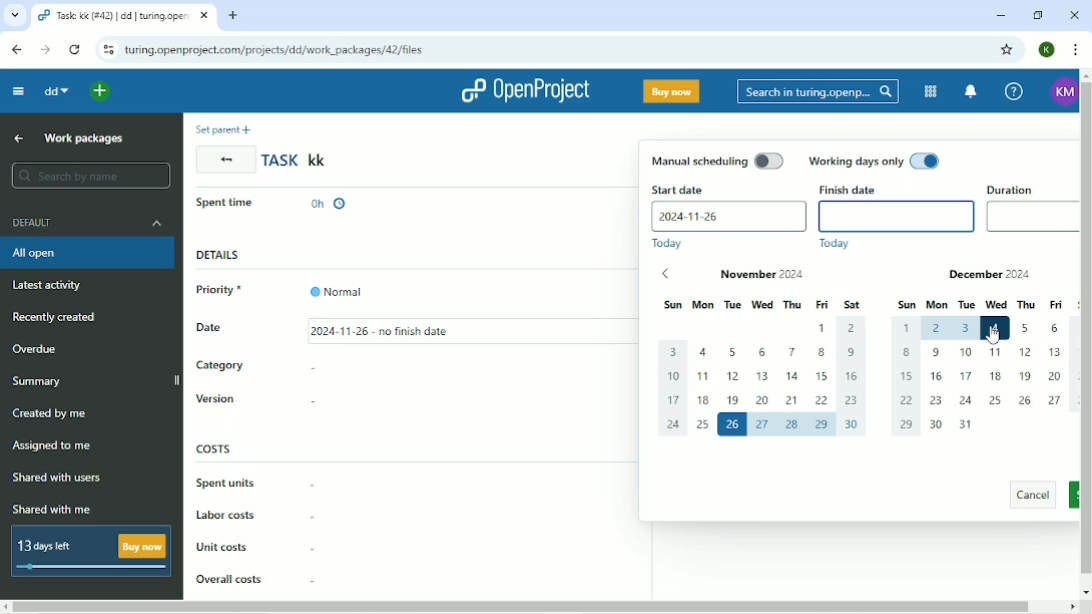 The width and height of the screenshot is (1092, 614). I want to click on Buy now, so click(671, 91).